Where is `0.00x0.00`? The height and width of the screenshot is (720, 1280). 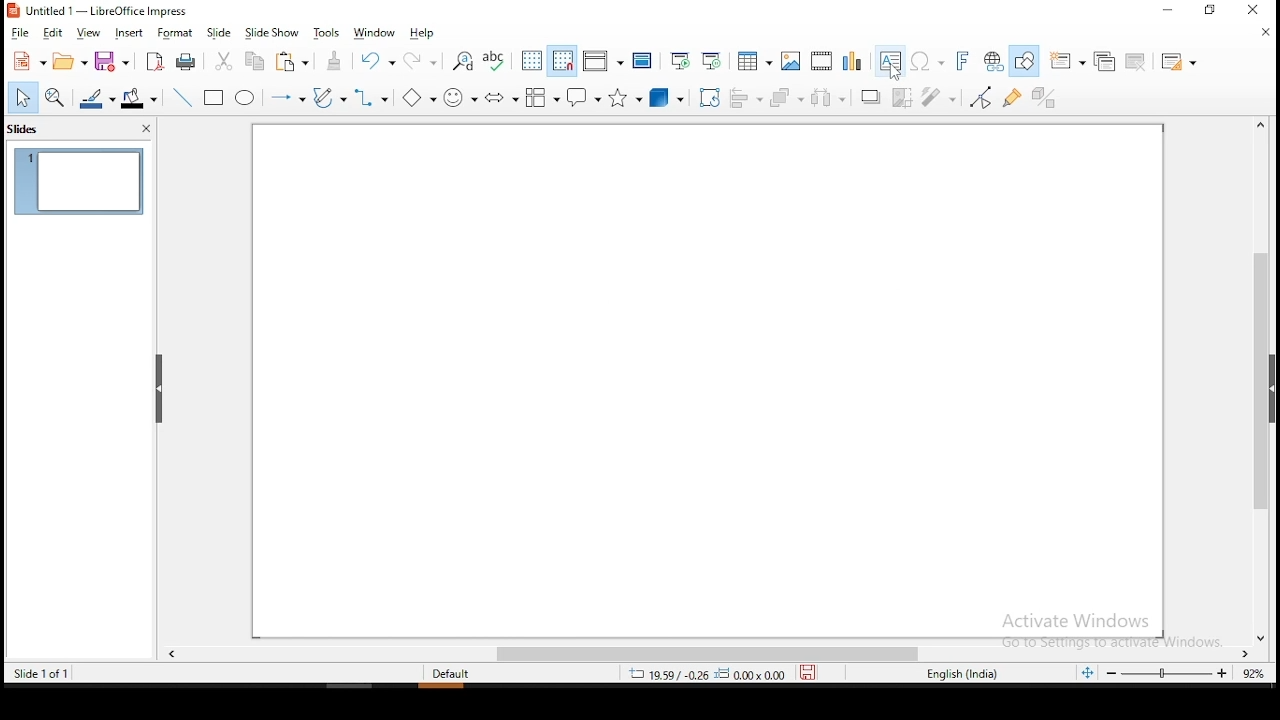 0.00x0.00 is located at coordinates (752, 674).